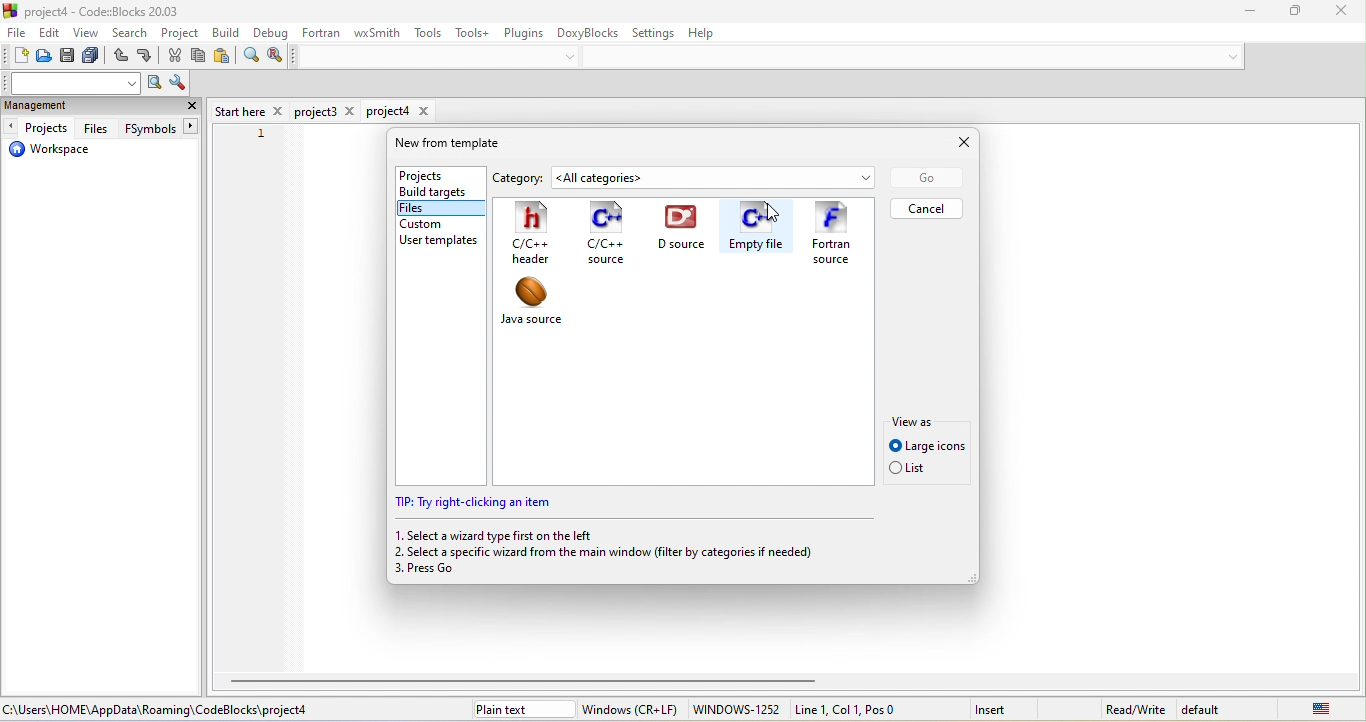 The image size is (1366, 722). Describe the element at coordinates (261, 135) in the screenshot. I see `1` at that location.